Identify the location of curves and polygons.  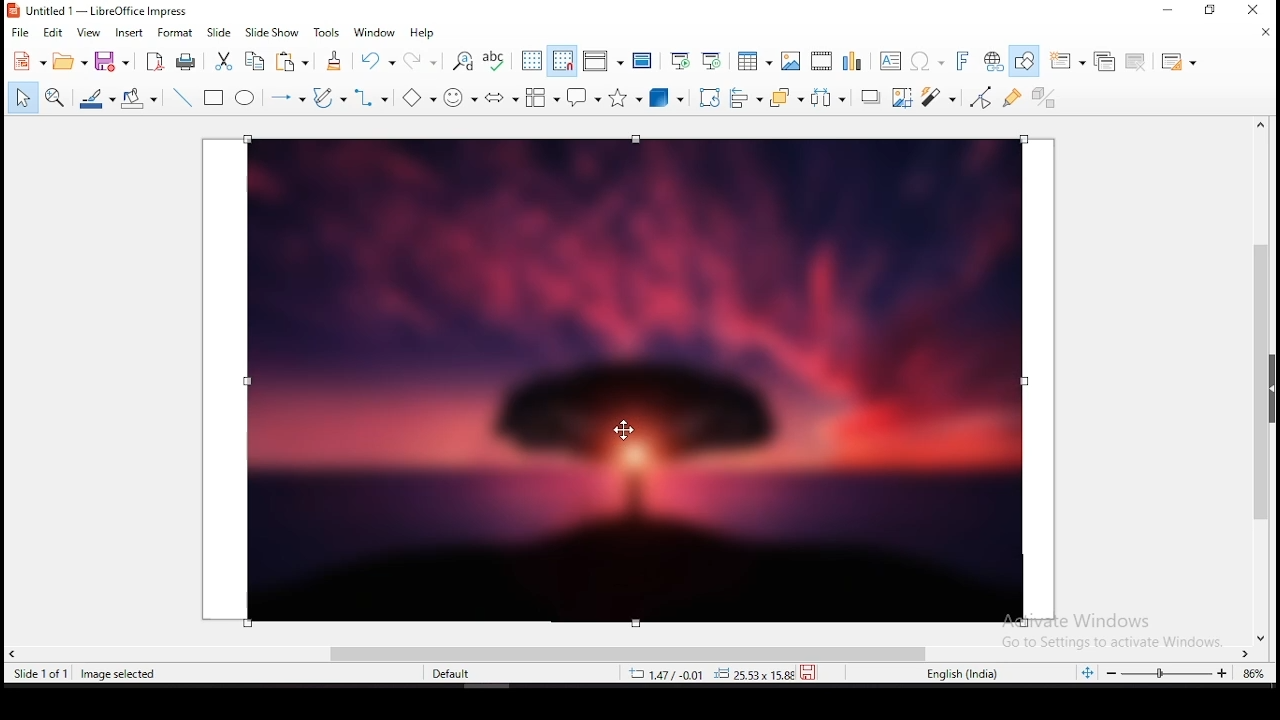
(330, 98).